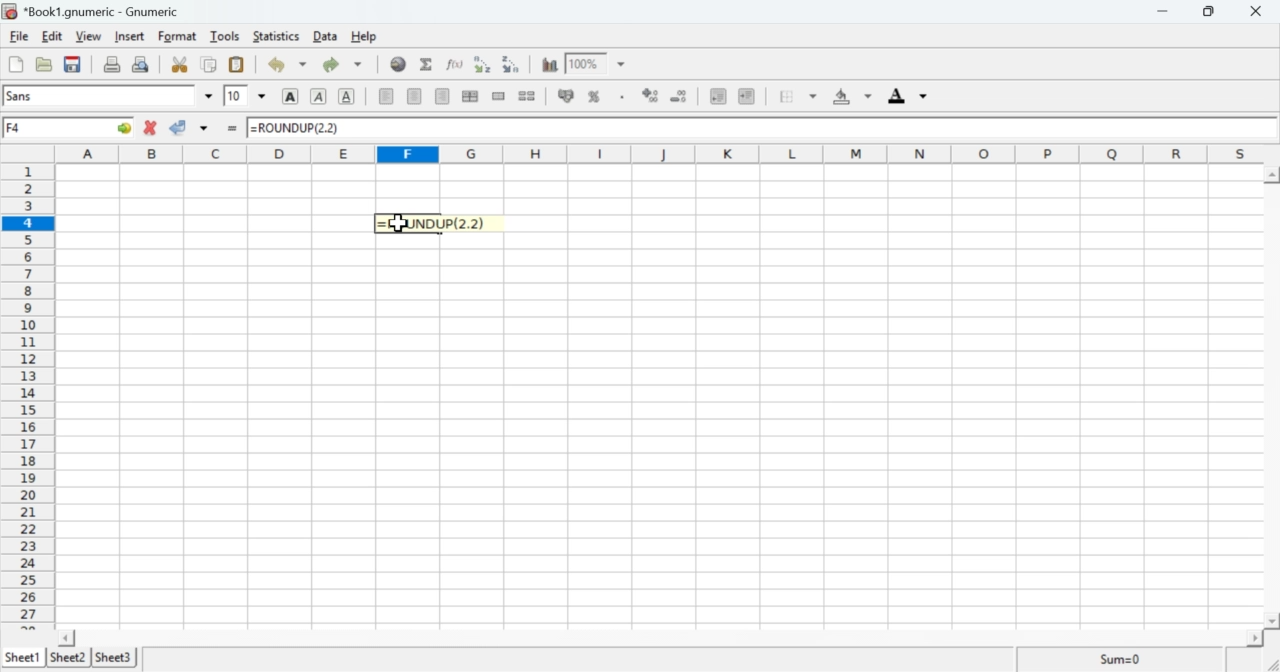 The image size is (1280, 672). What do you see at coordinates (1123, 658) in the screenshot?
I see `Sum=0` at bounding box center [1123, 658].